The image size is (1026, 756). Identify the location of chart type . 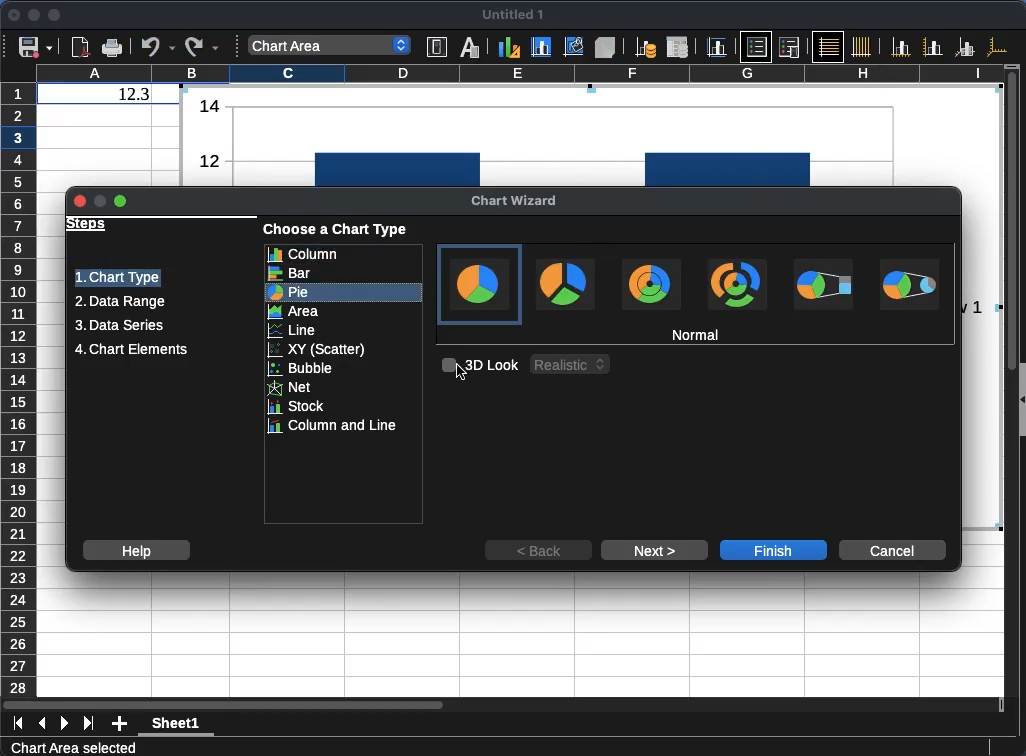
(118, 278).